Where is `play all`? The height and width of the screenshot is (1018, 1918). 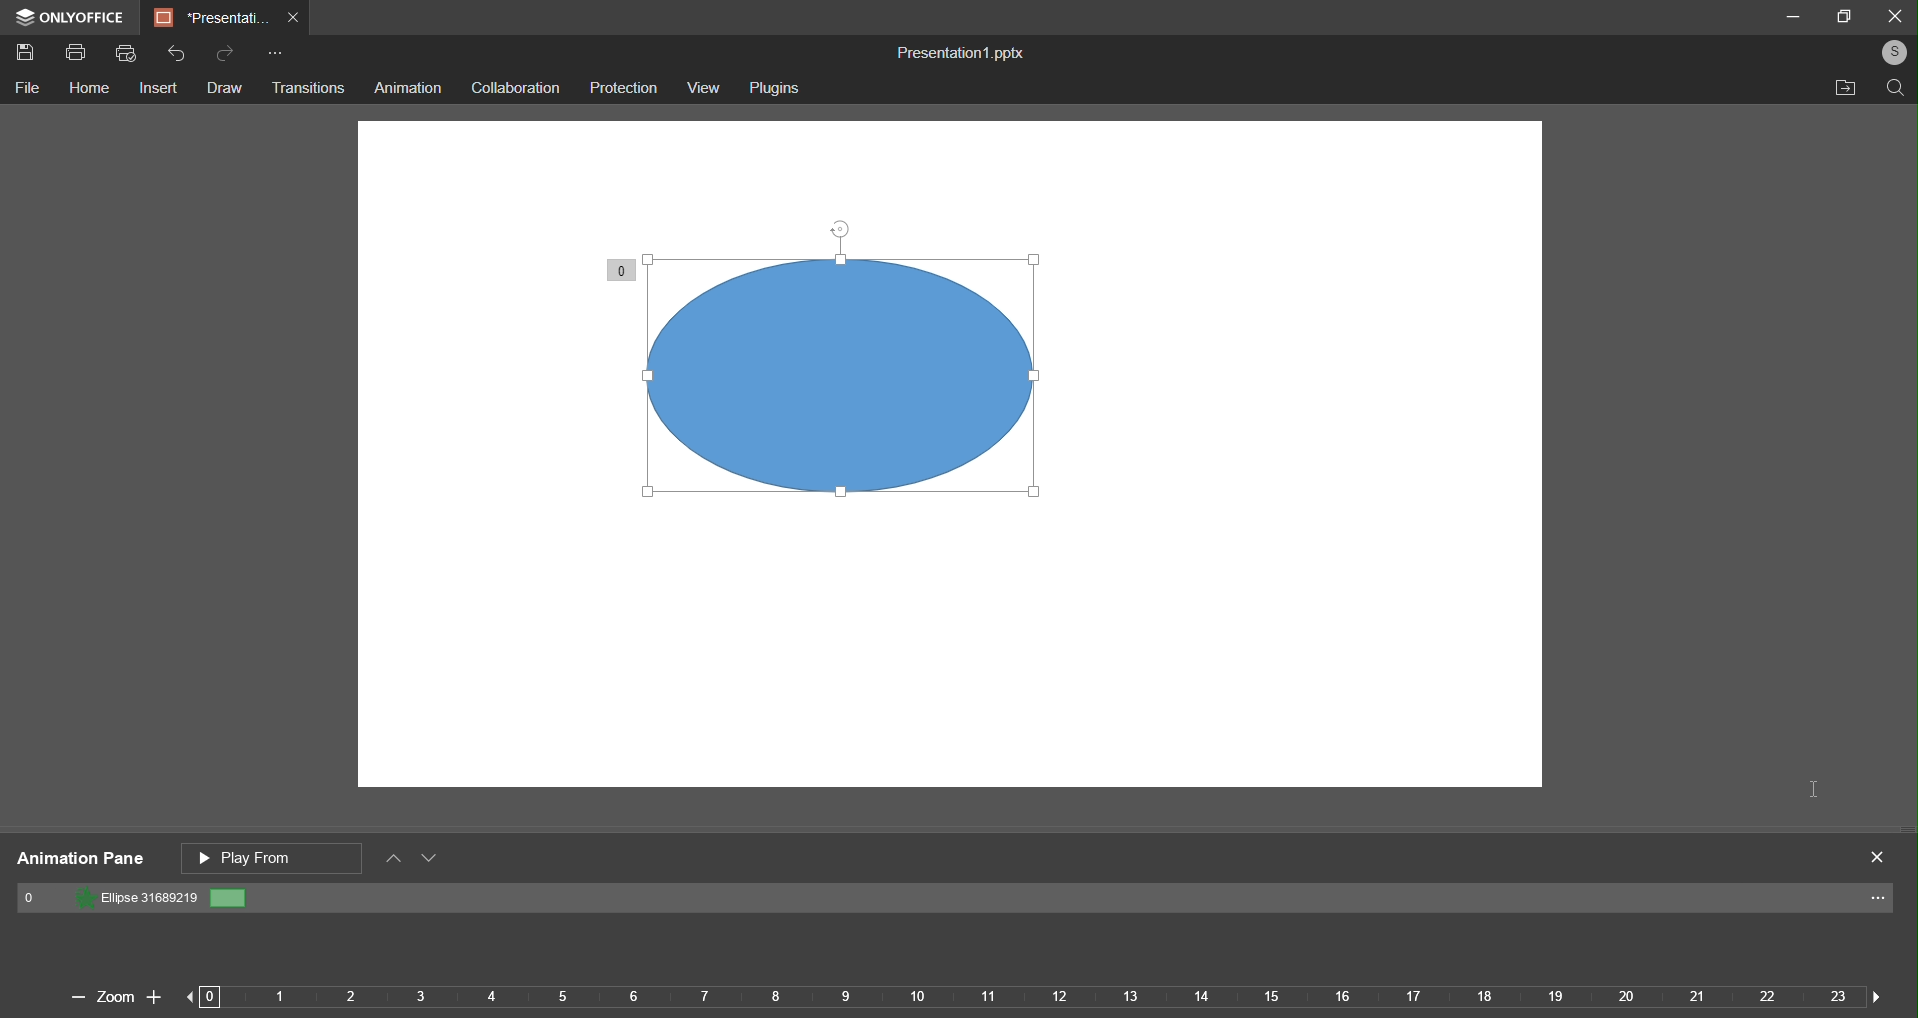
play all is located at coordinates (274, 856).